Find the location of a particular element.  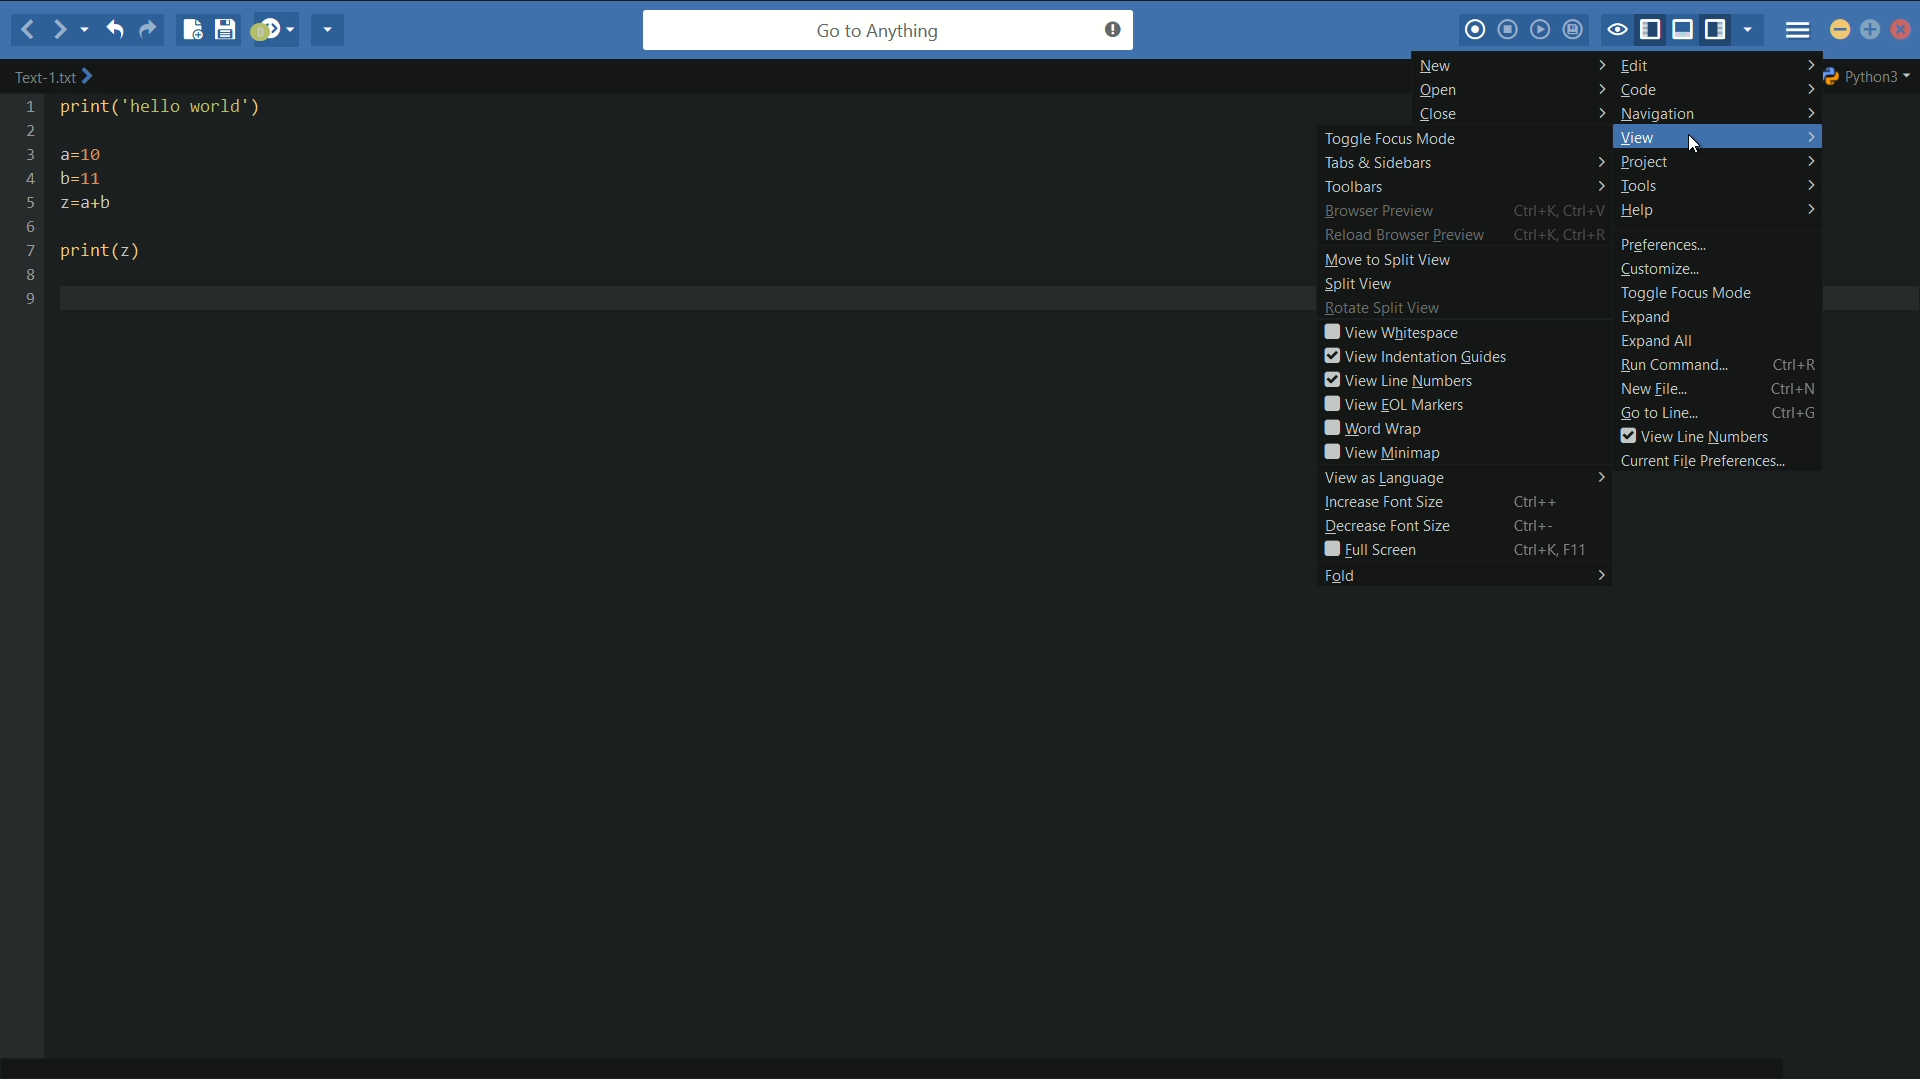

go to line is located at coordinates (1658, 414).